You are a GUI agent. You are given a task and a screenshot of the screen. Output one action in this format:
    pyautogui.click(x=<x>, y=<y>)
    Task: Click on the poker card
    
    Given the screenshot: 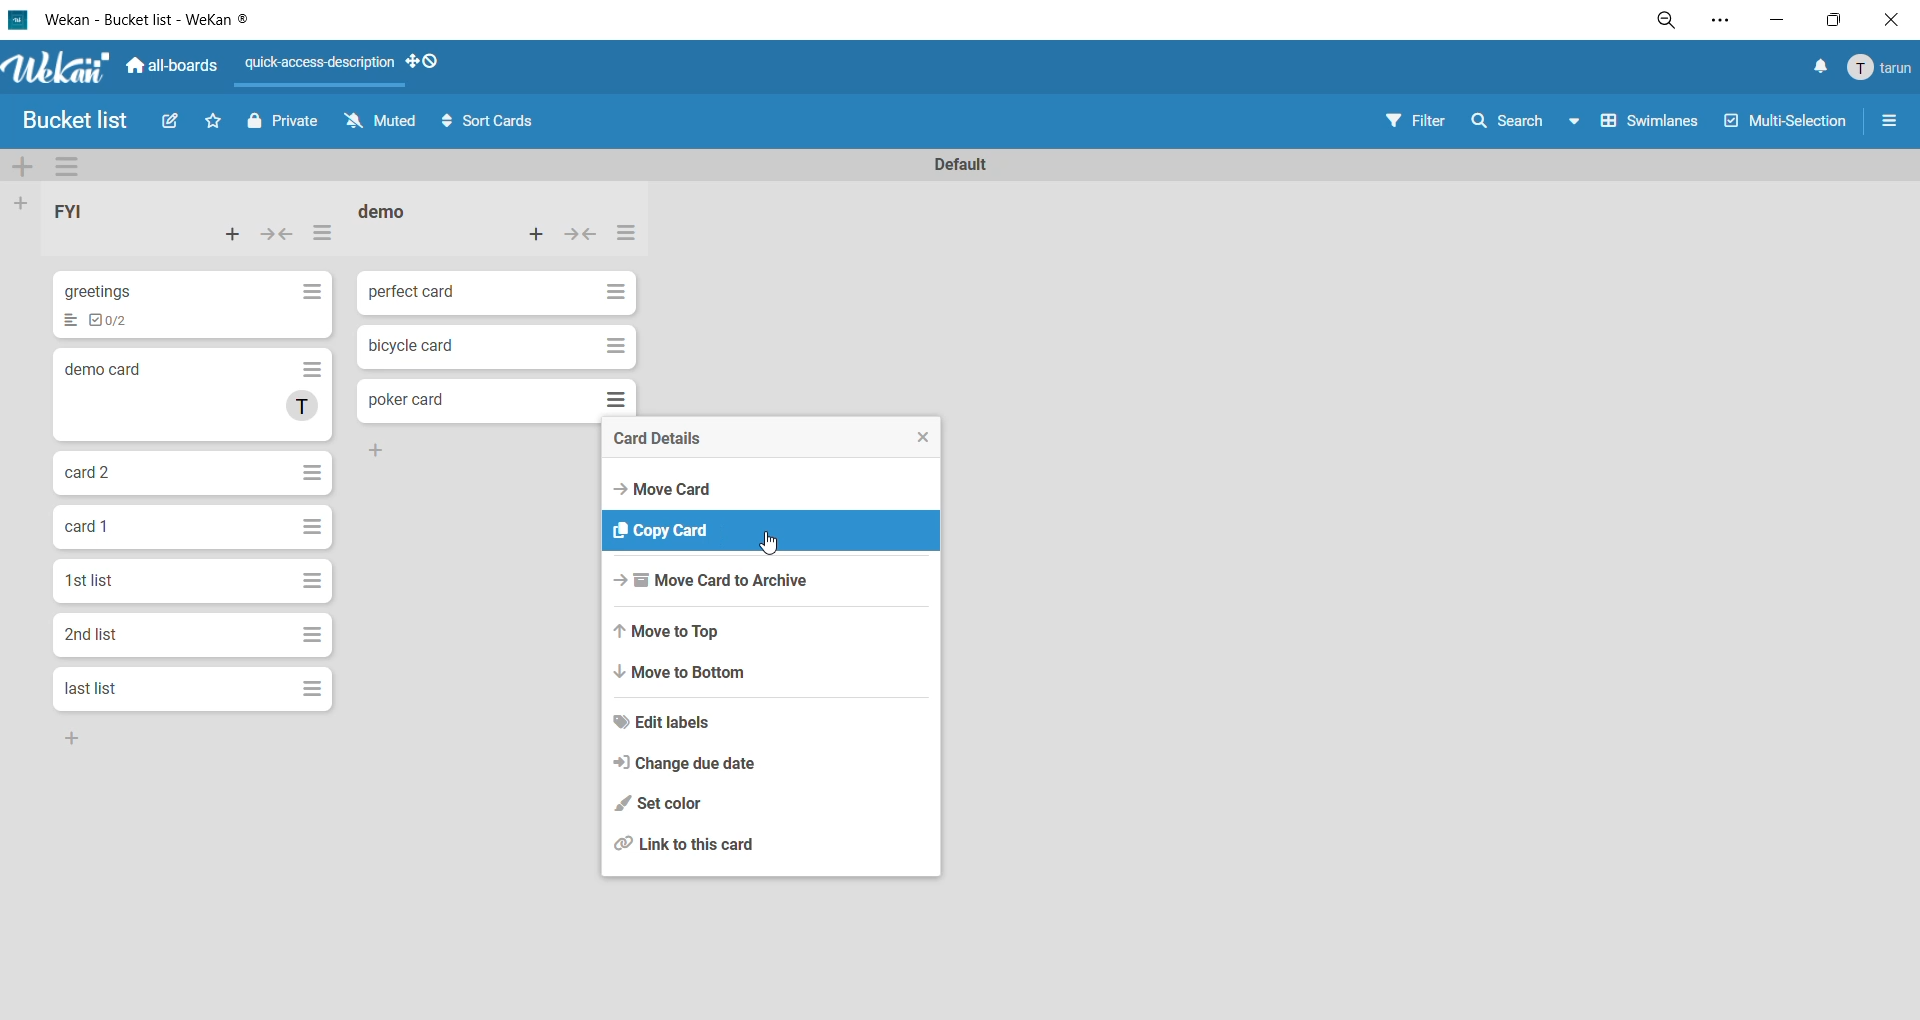 What is the action you would take?
    pyautogui.click(x=403, y=400)
    